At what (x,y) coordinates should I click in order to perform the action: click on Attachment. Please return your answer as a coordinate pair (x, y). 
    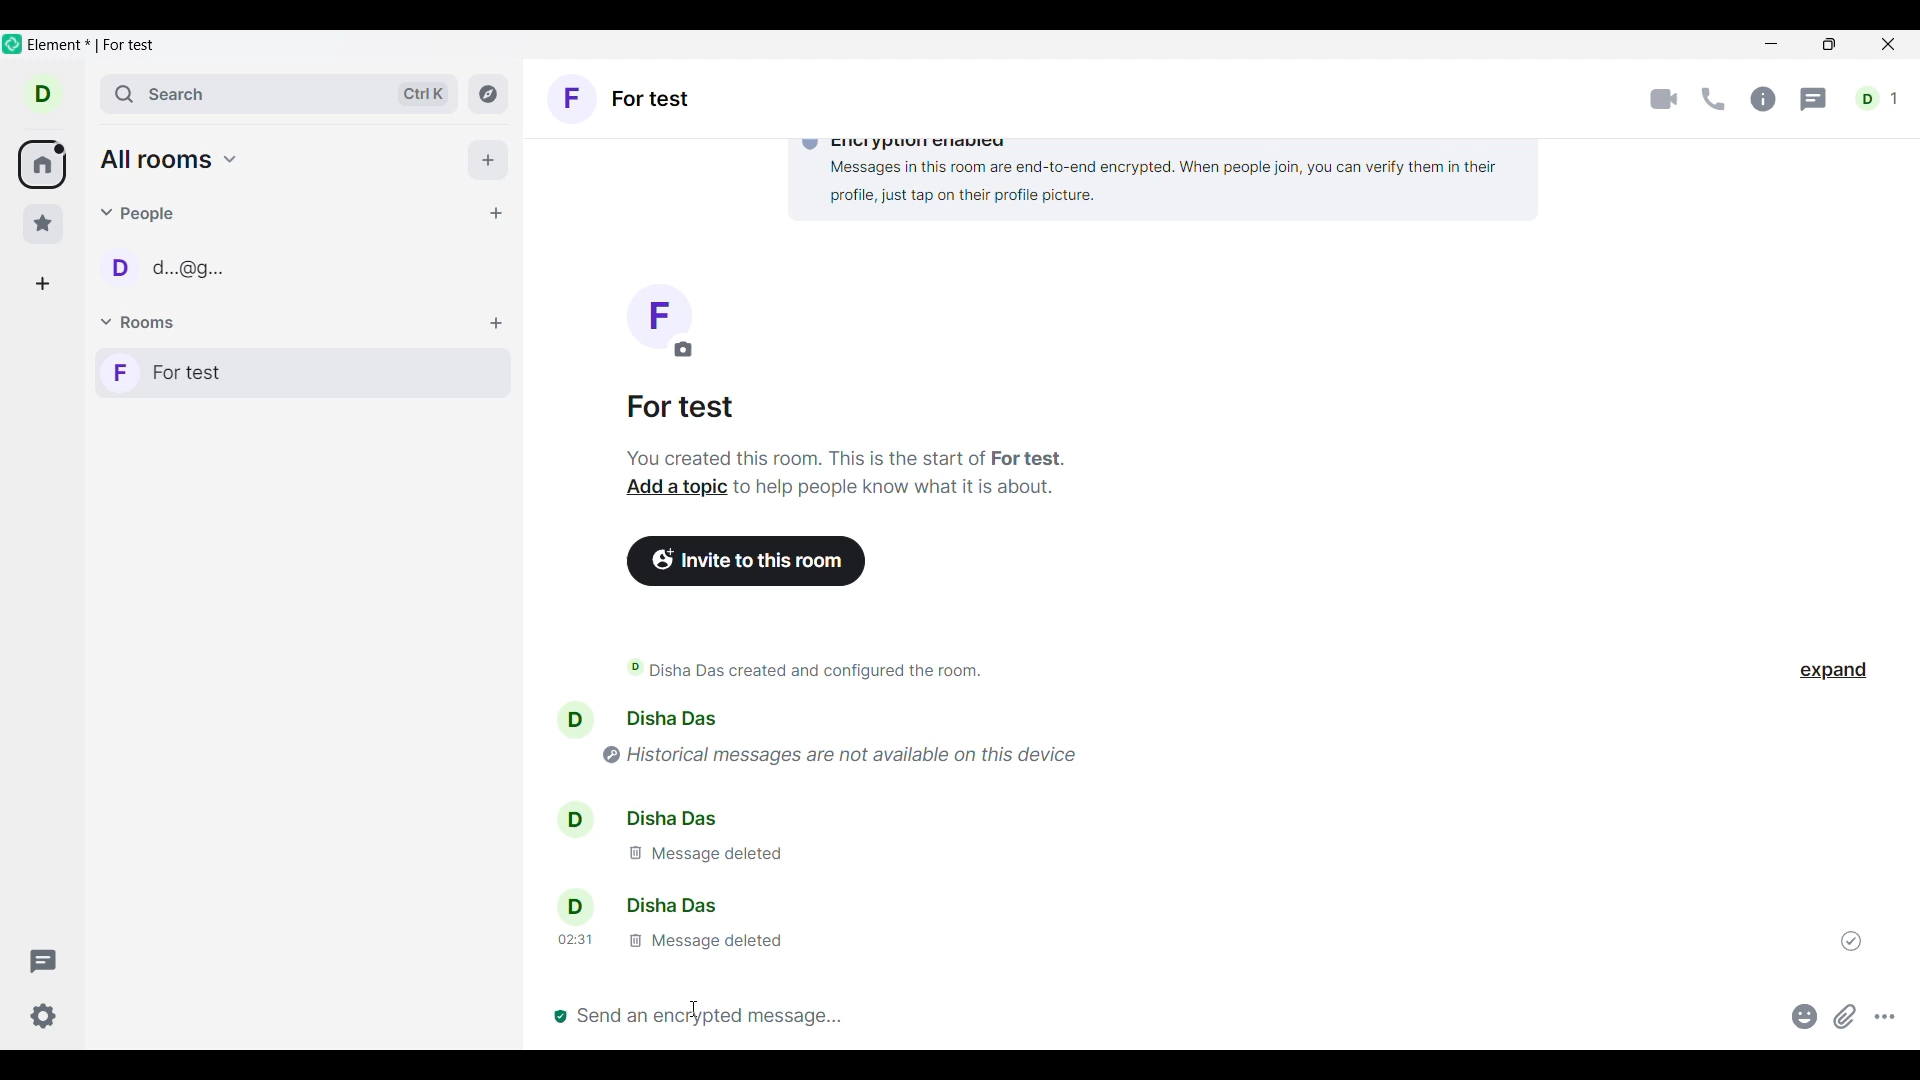
    Looking at the image, I should click on (1845, 1016).